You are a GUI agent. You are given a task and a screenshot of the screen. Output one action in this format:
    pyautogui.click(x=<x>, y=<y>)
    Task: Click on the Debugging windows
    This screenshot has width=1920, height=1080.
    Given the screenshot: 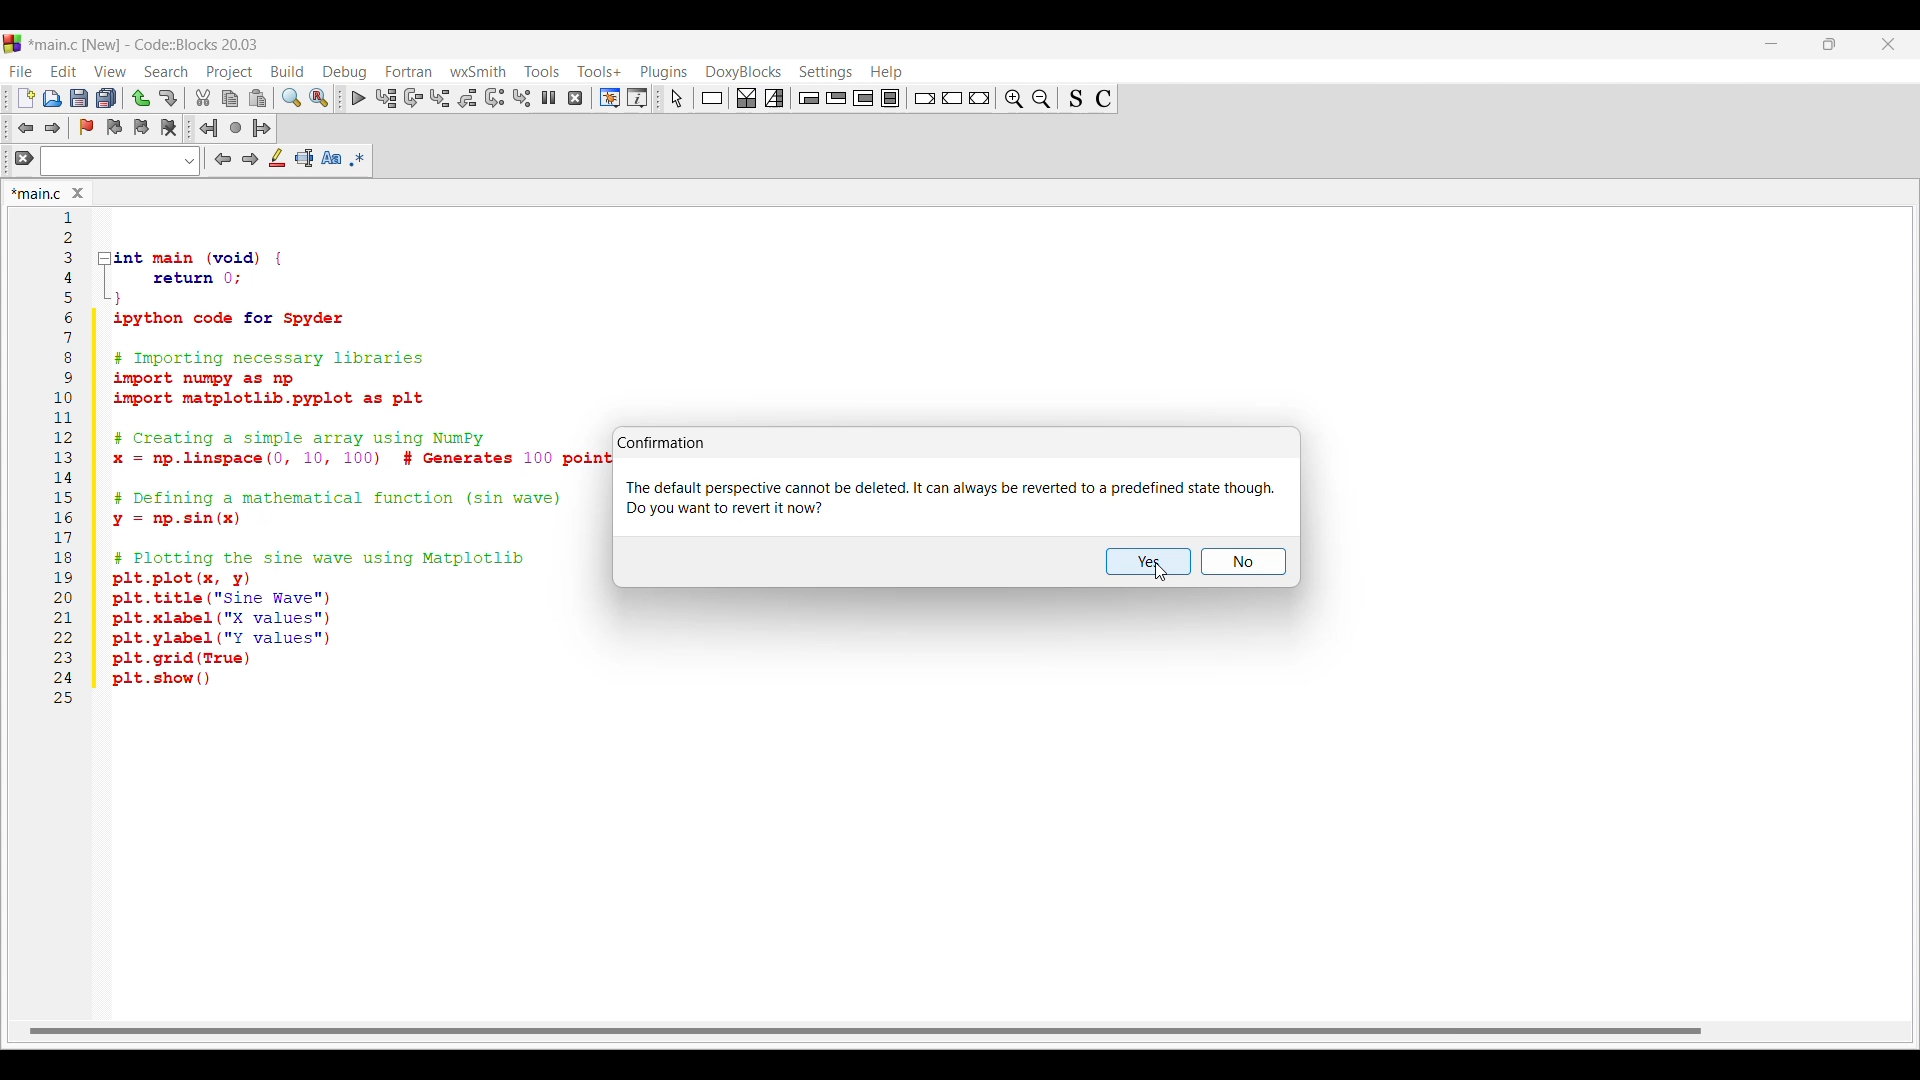 What is the action you would take?
    pyautogui.click(x=610, y=98)
    